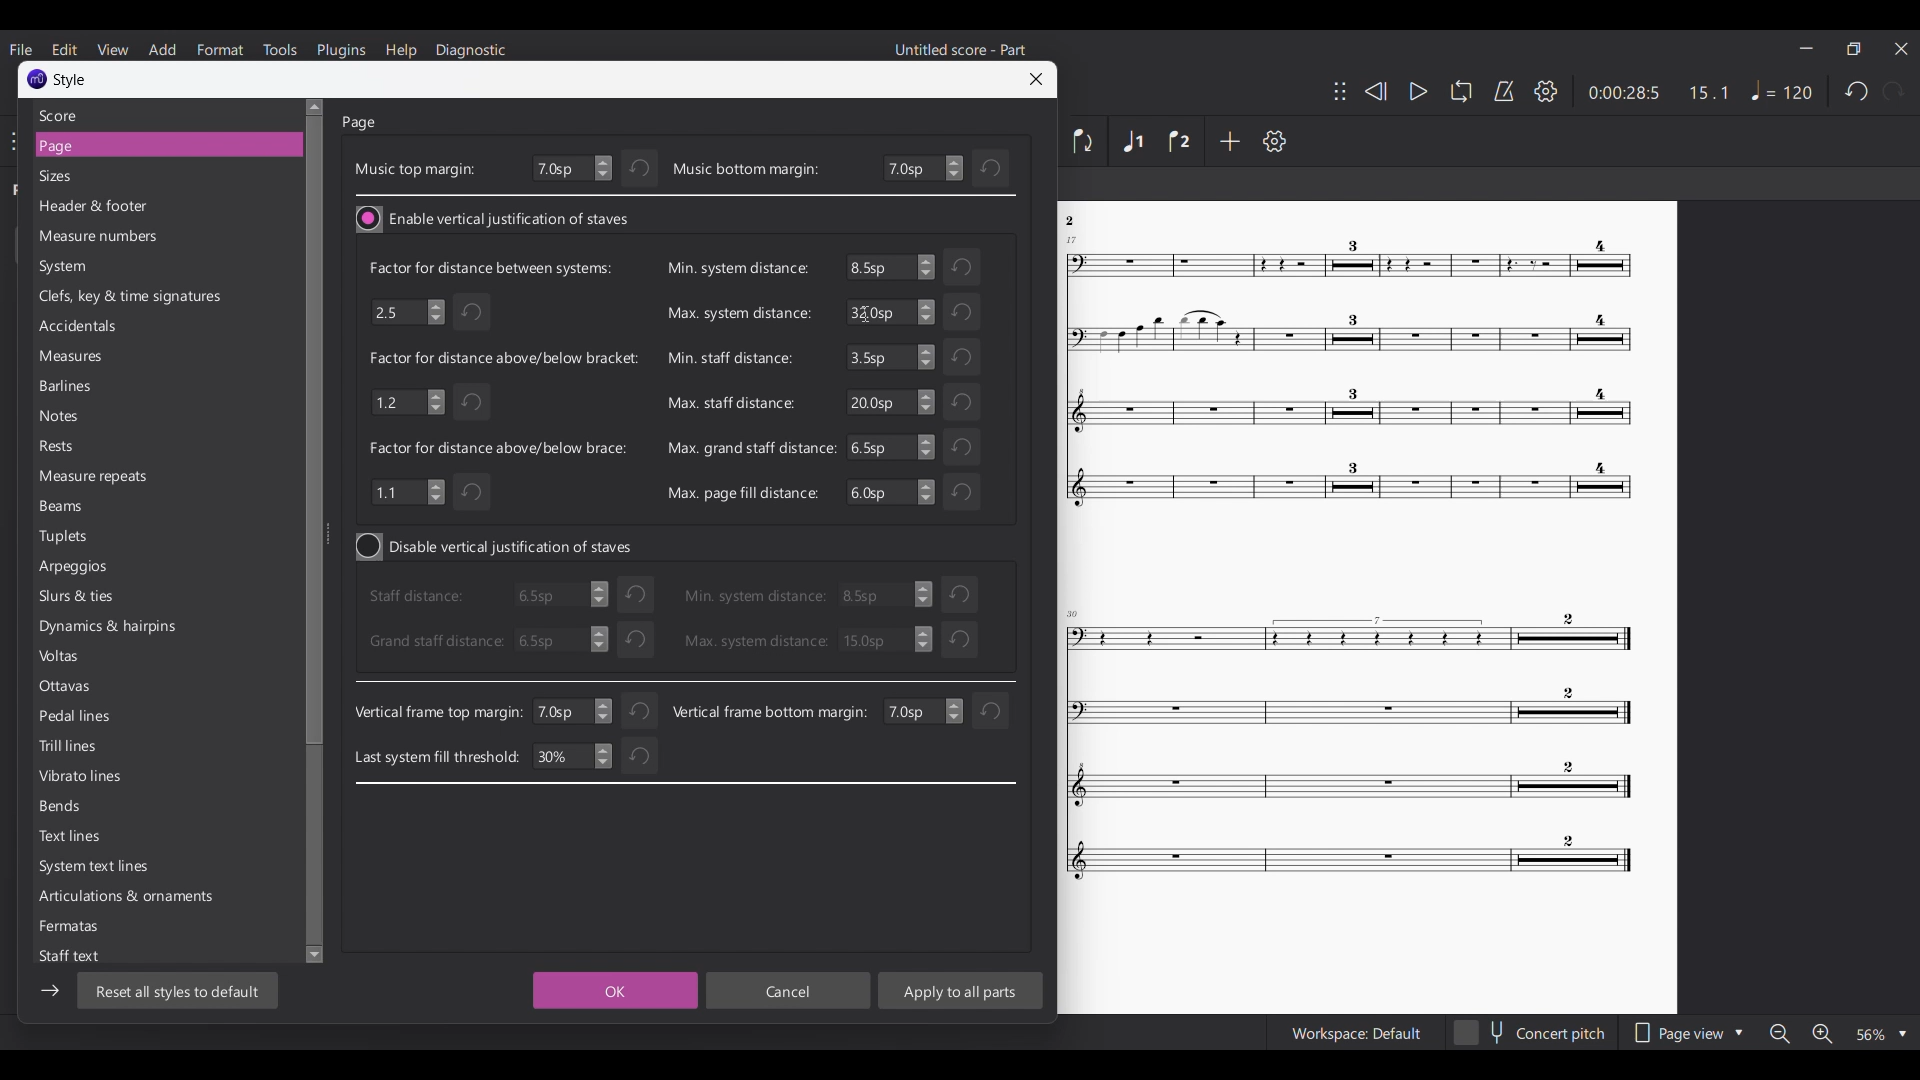  I want to click on Window title, so click(54, 79).